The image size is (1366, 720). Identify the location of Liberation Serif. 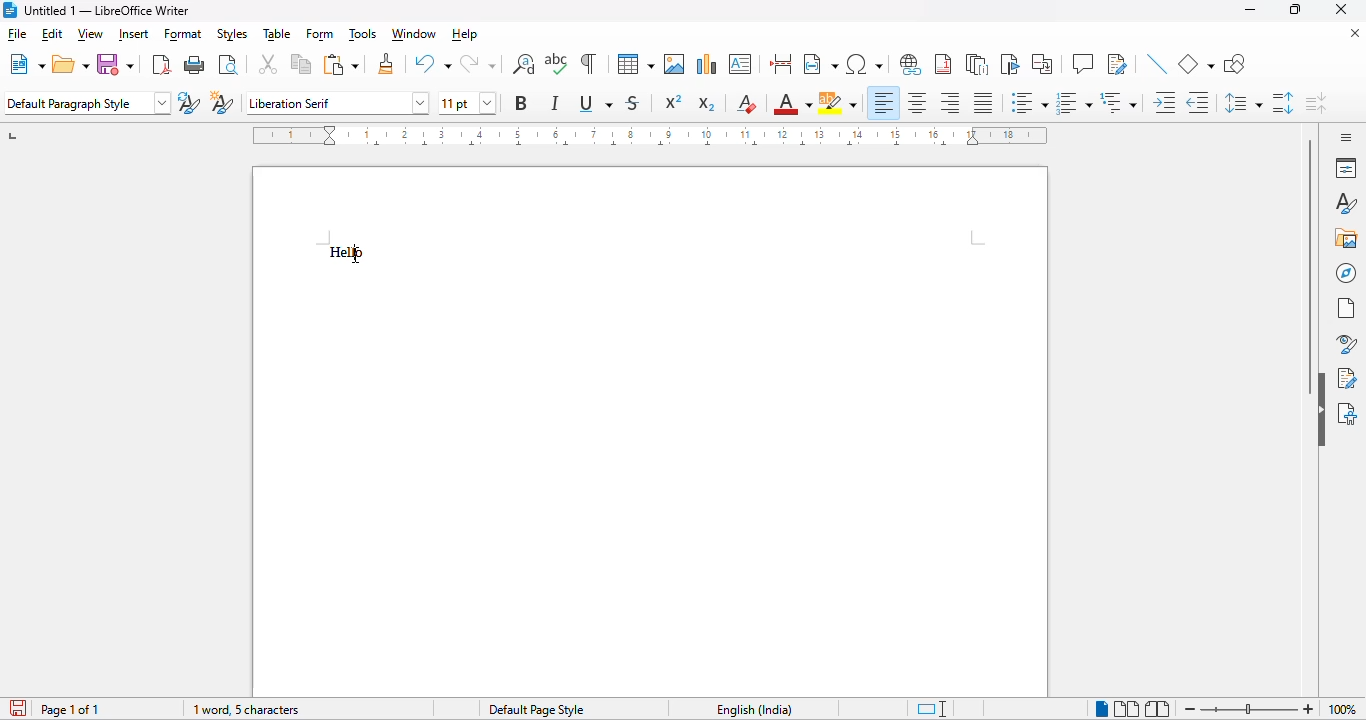
(341, 102).